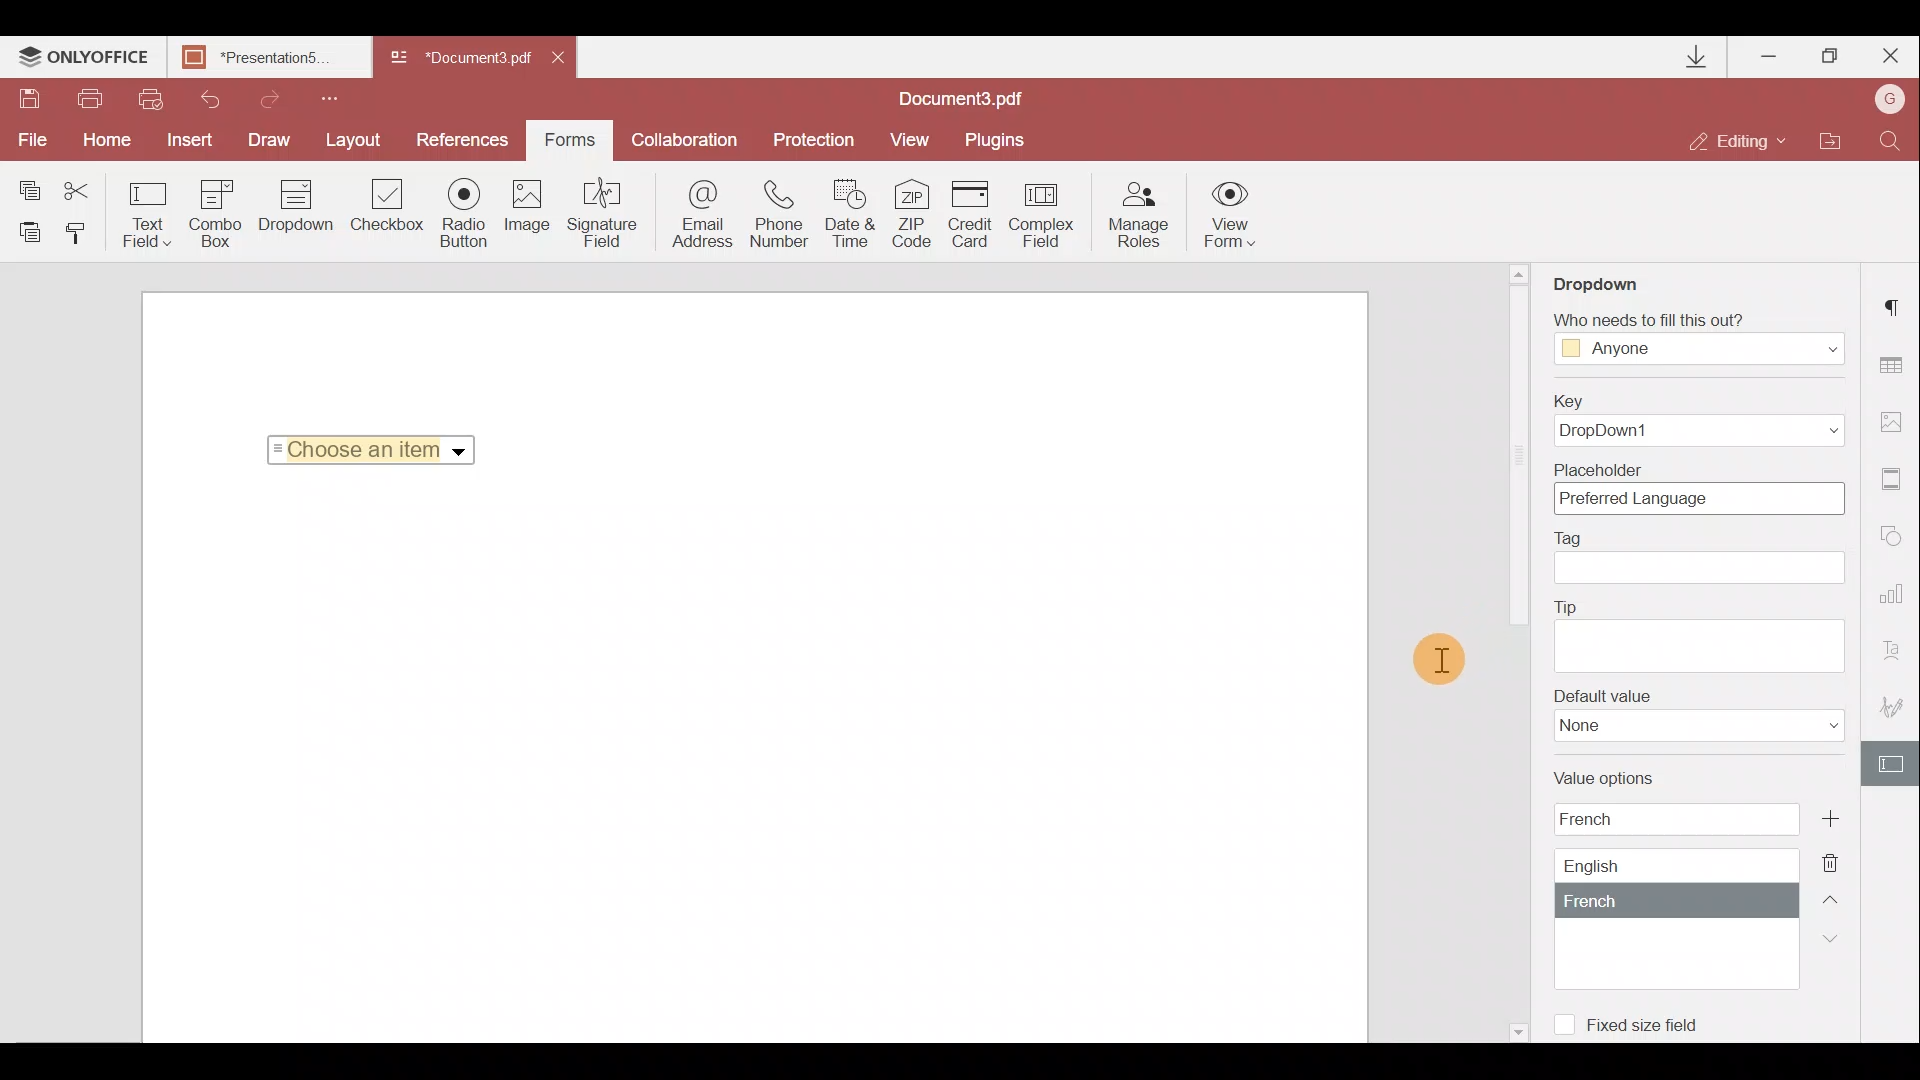 The width and height of the screenshot is (1920, 1080). I want to click on Text field, so click(148, 214).